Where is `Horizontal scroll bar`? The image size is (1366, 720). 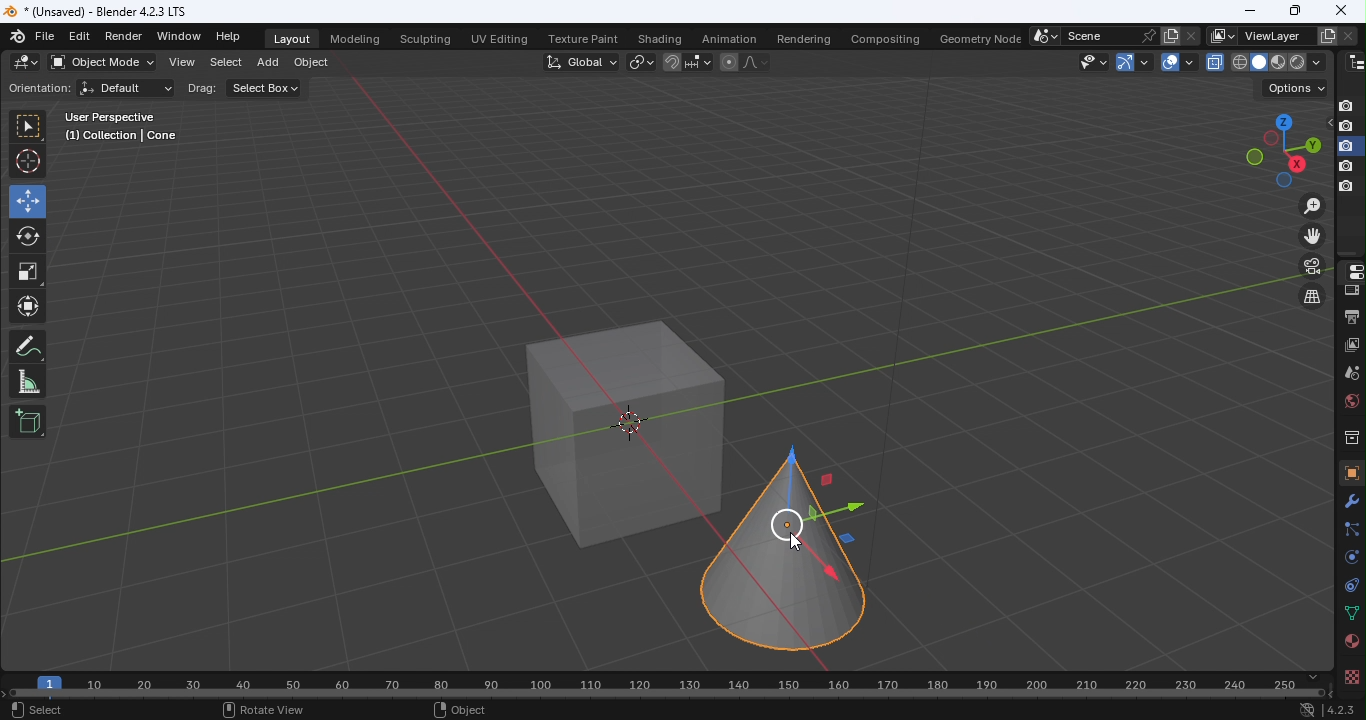 Horizontal scroll bar is located at coordinates (669, 694).